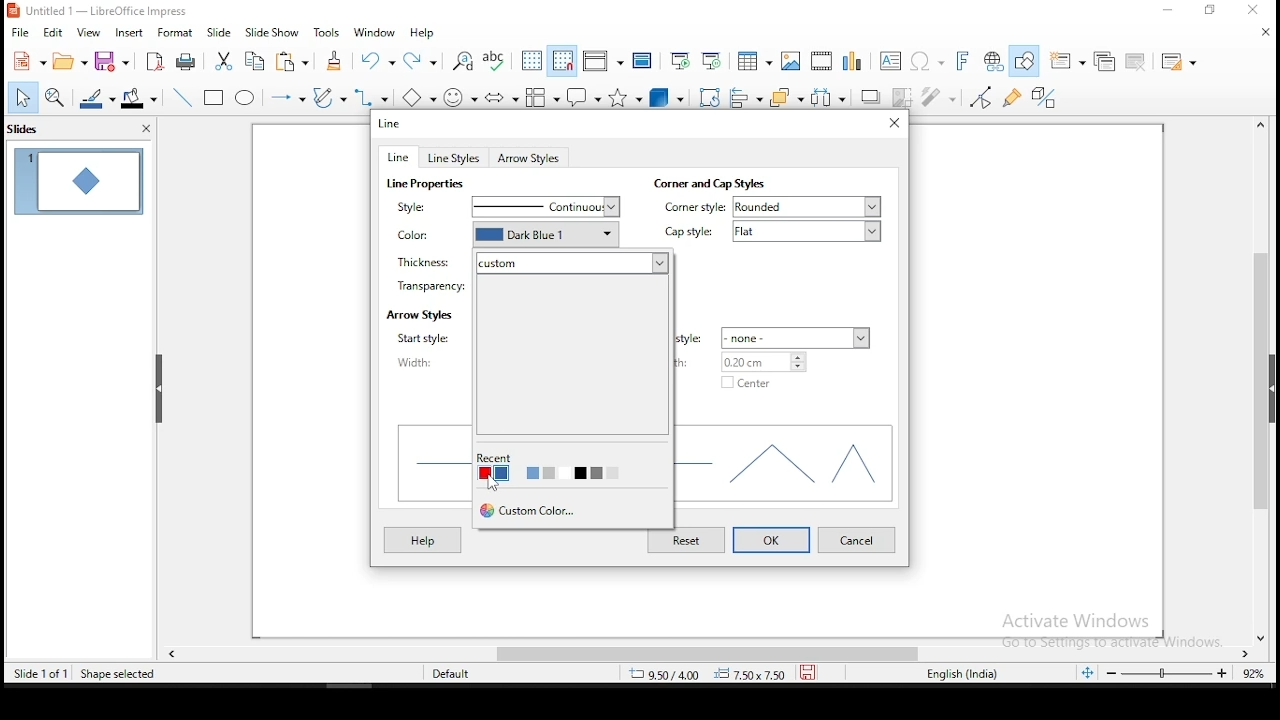 This screenshot has width=1280, height=720. I want to click on center, so click(747, 383).